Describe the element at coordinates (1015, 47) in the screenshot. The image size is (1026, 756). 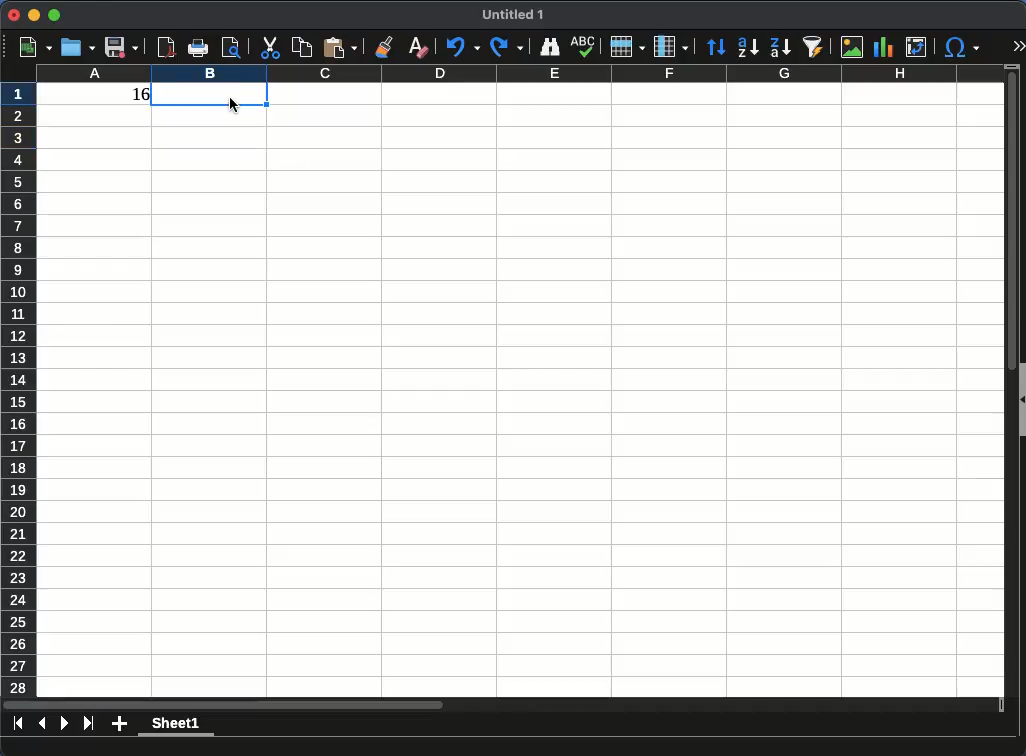
I see `expand ` at that location.